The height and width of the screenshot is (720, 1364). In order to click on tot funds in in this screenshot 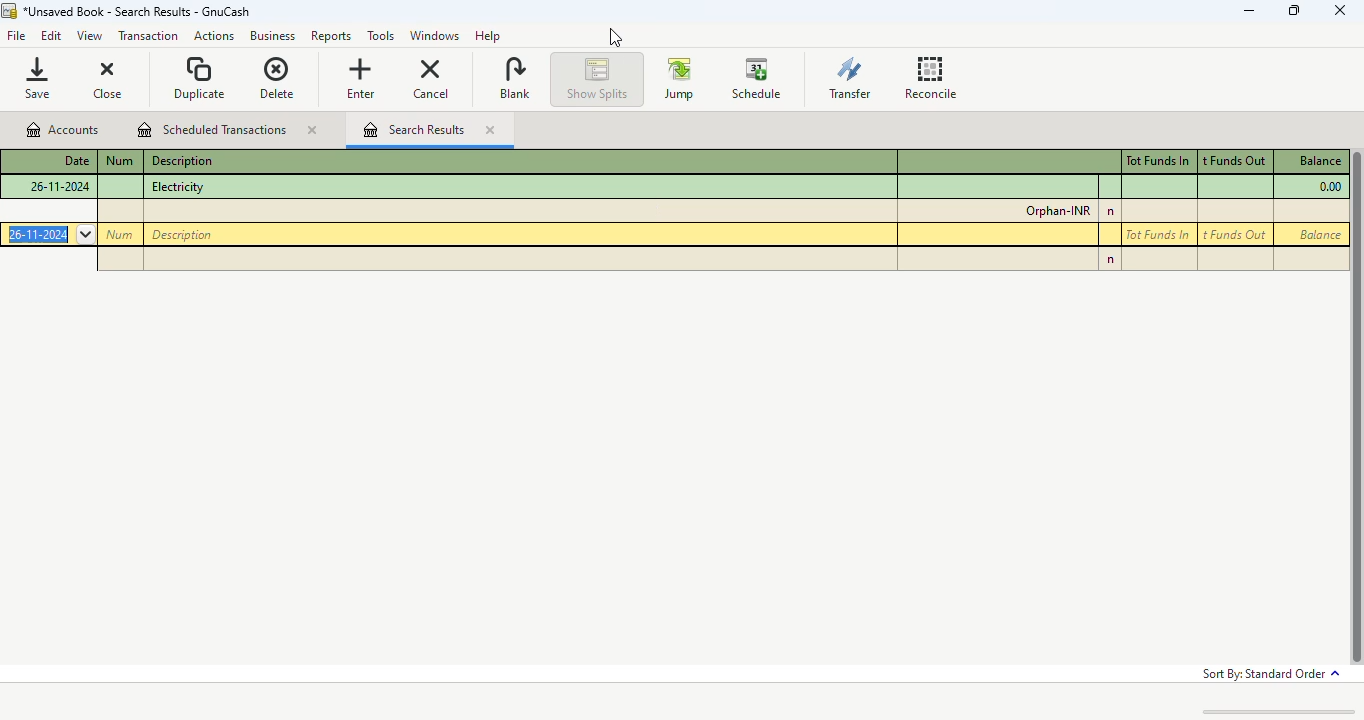, I will do `click(1157, 235)`.